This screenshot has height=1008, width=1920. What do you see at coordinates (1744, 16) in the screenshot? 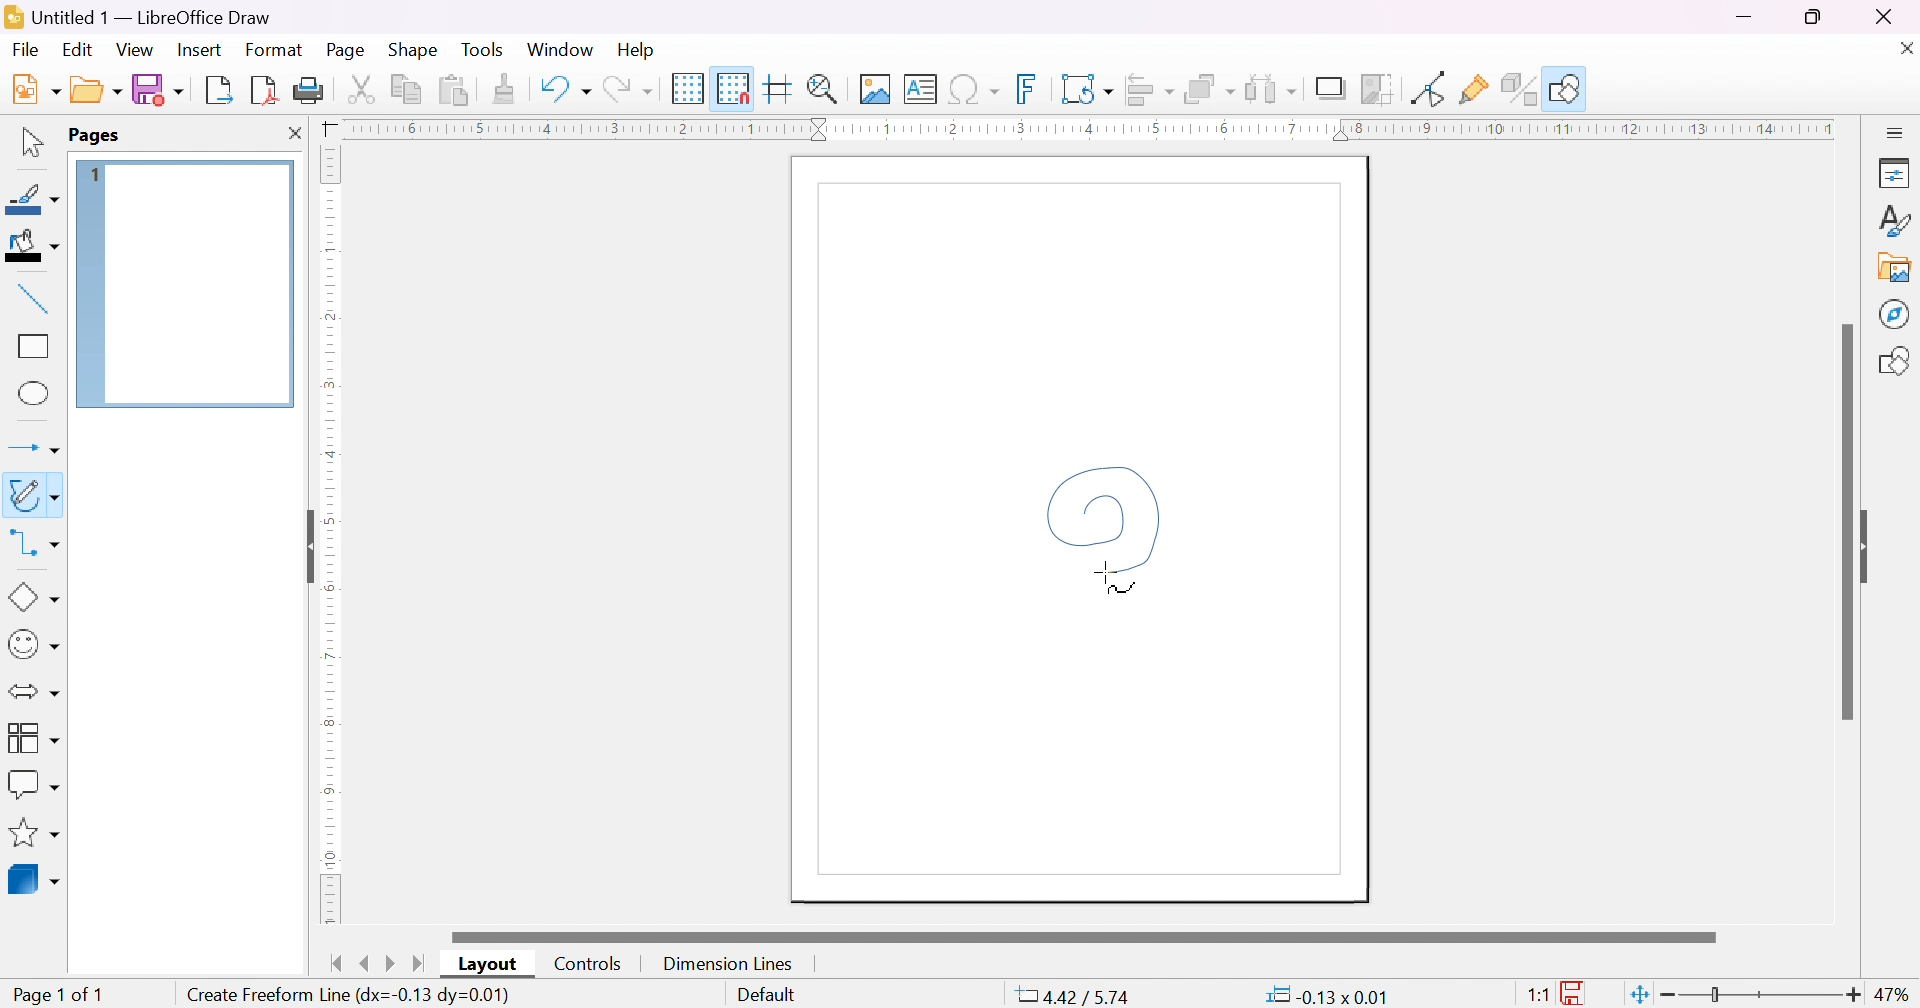
I see `minimize` at bounding box center [1744, 16].